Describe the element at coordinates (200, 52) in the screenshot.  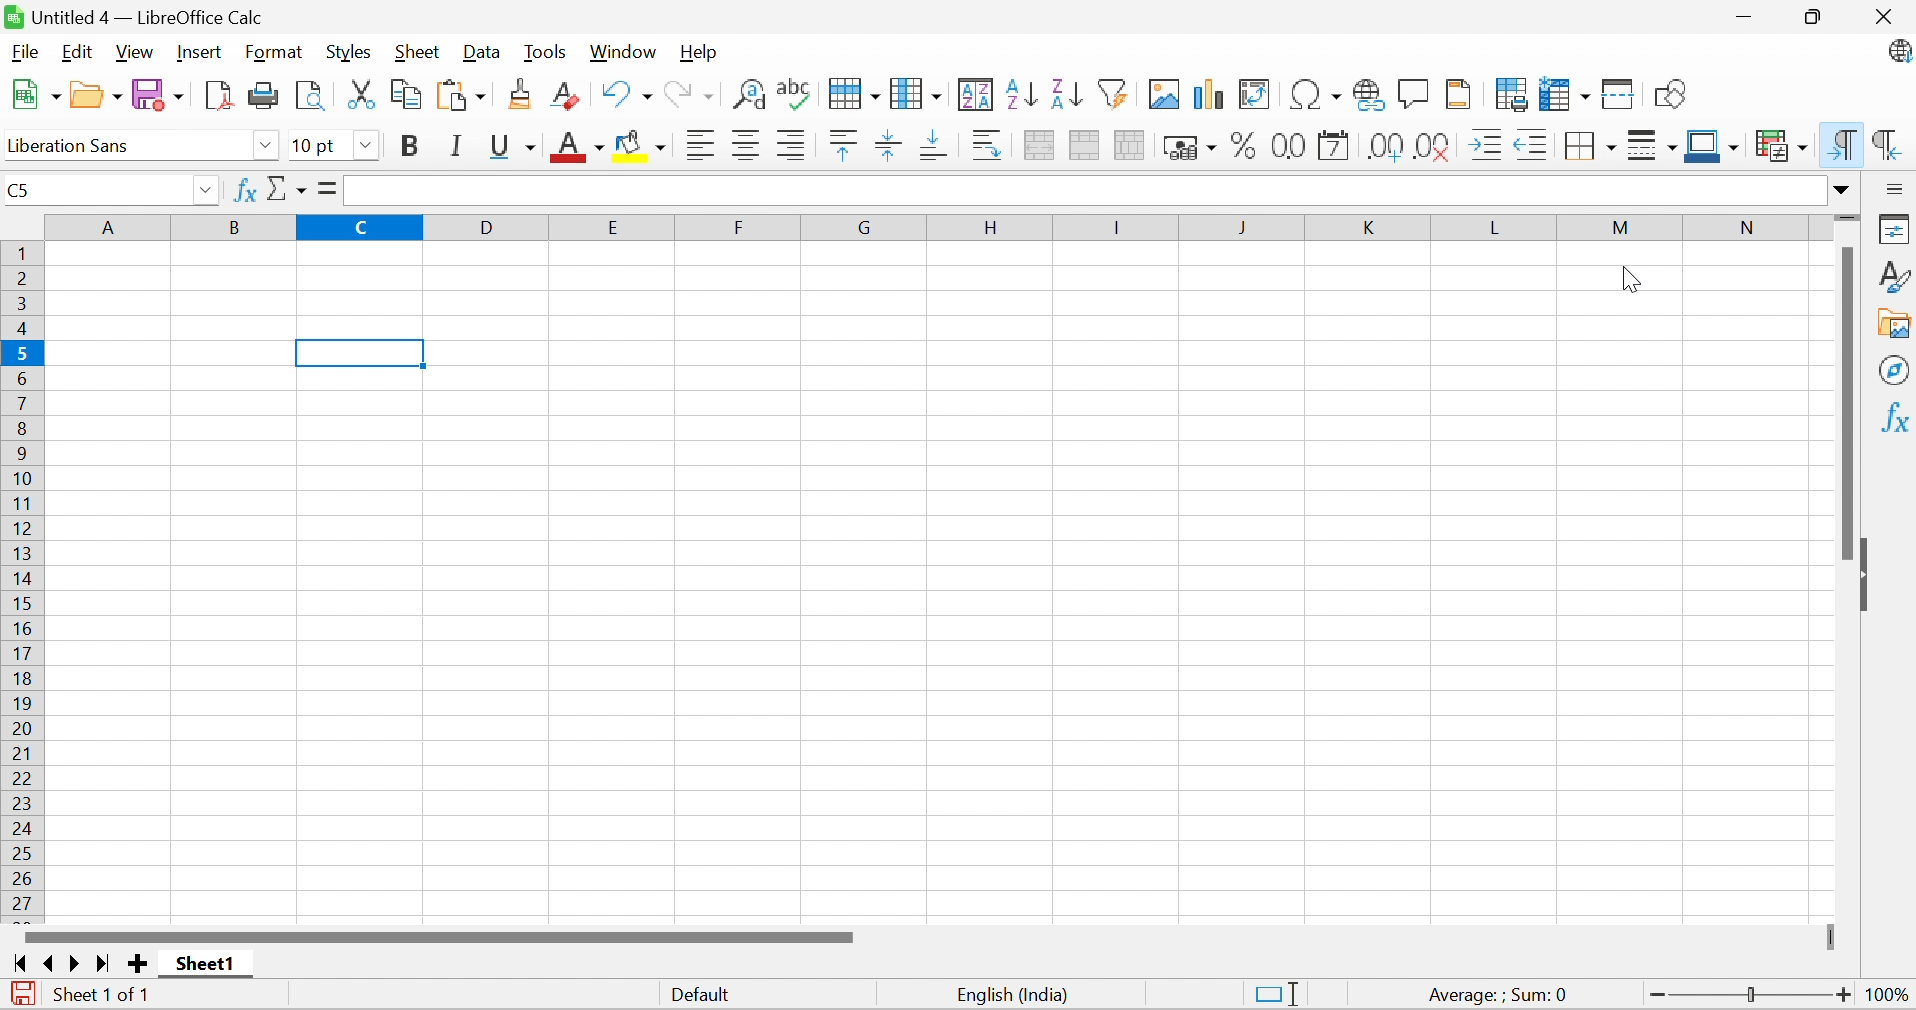
I see `Insert` at that location.